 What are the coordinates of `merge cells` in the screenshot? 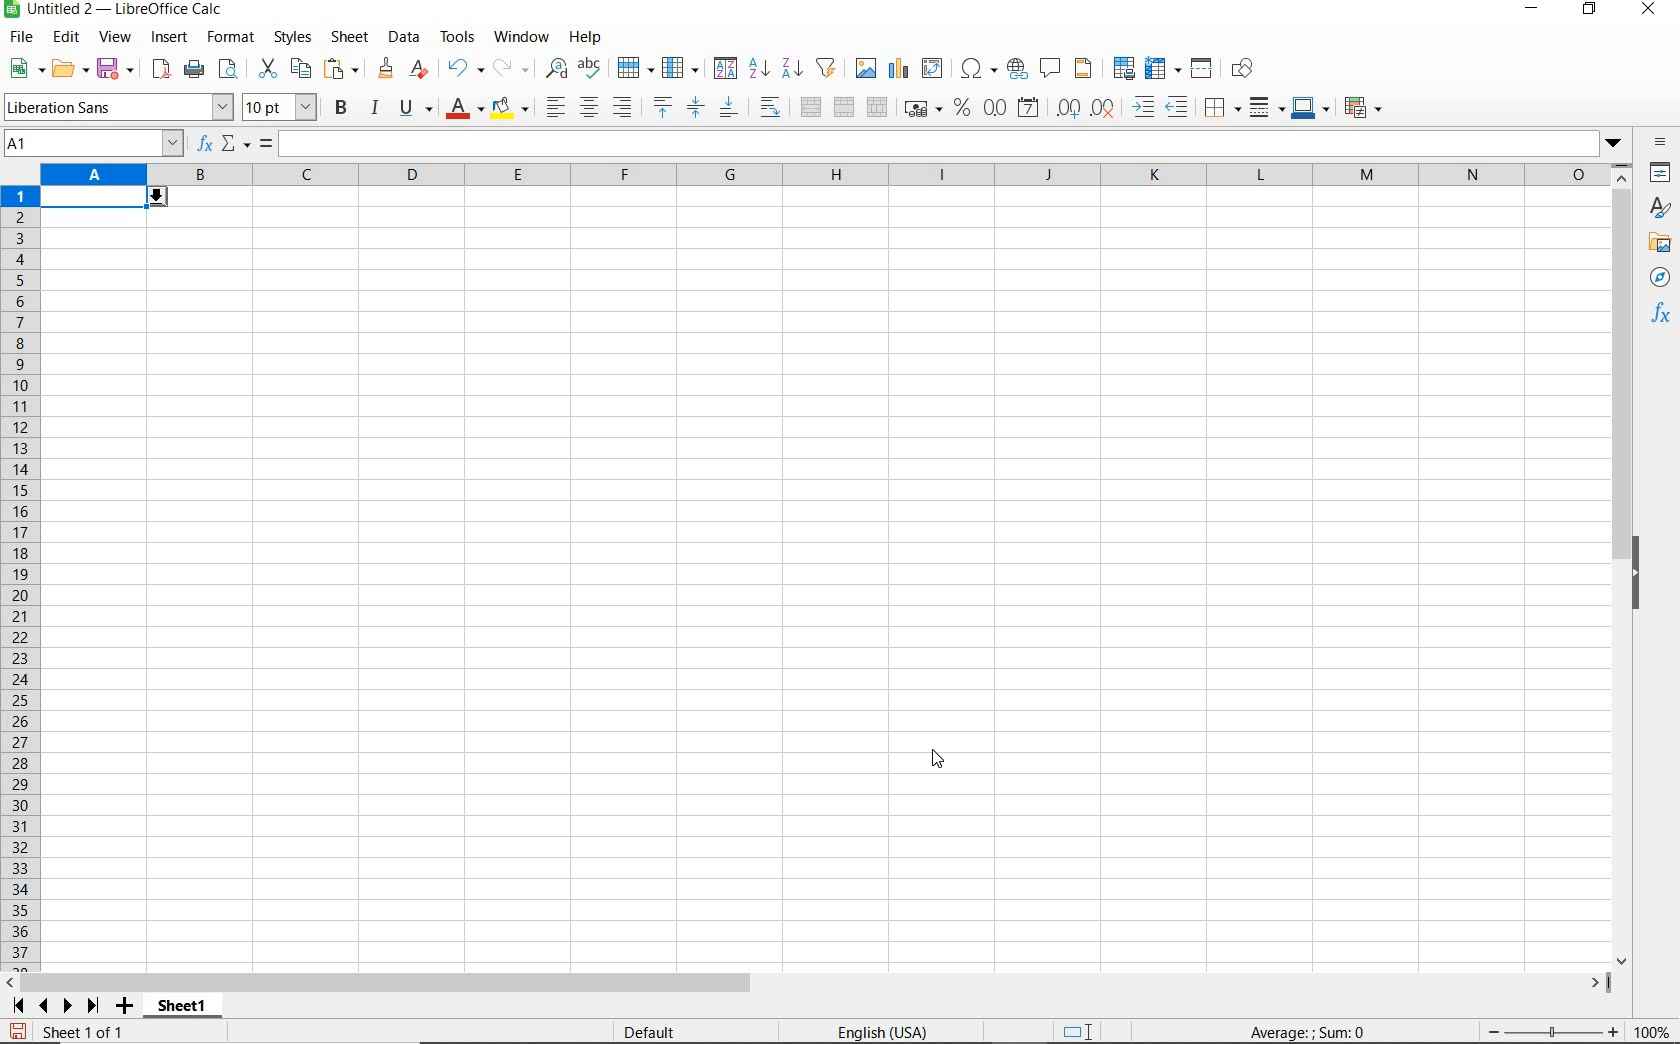 It's located at (845, 105).